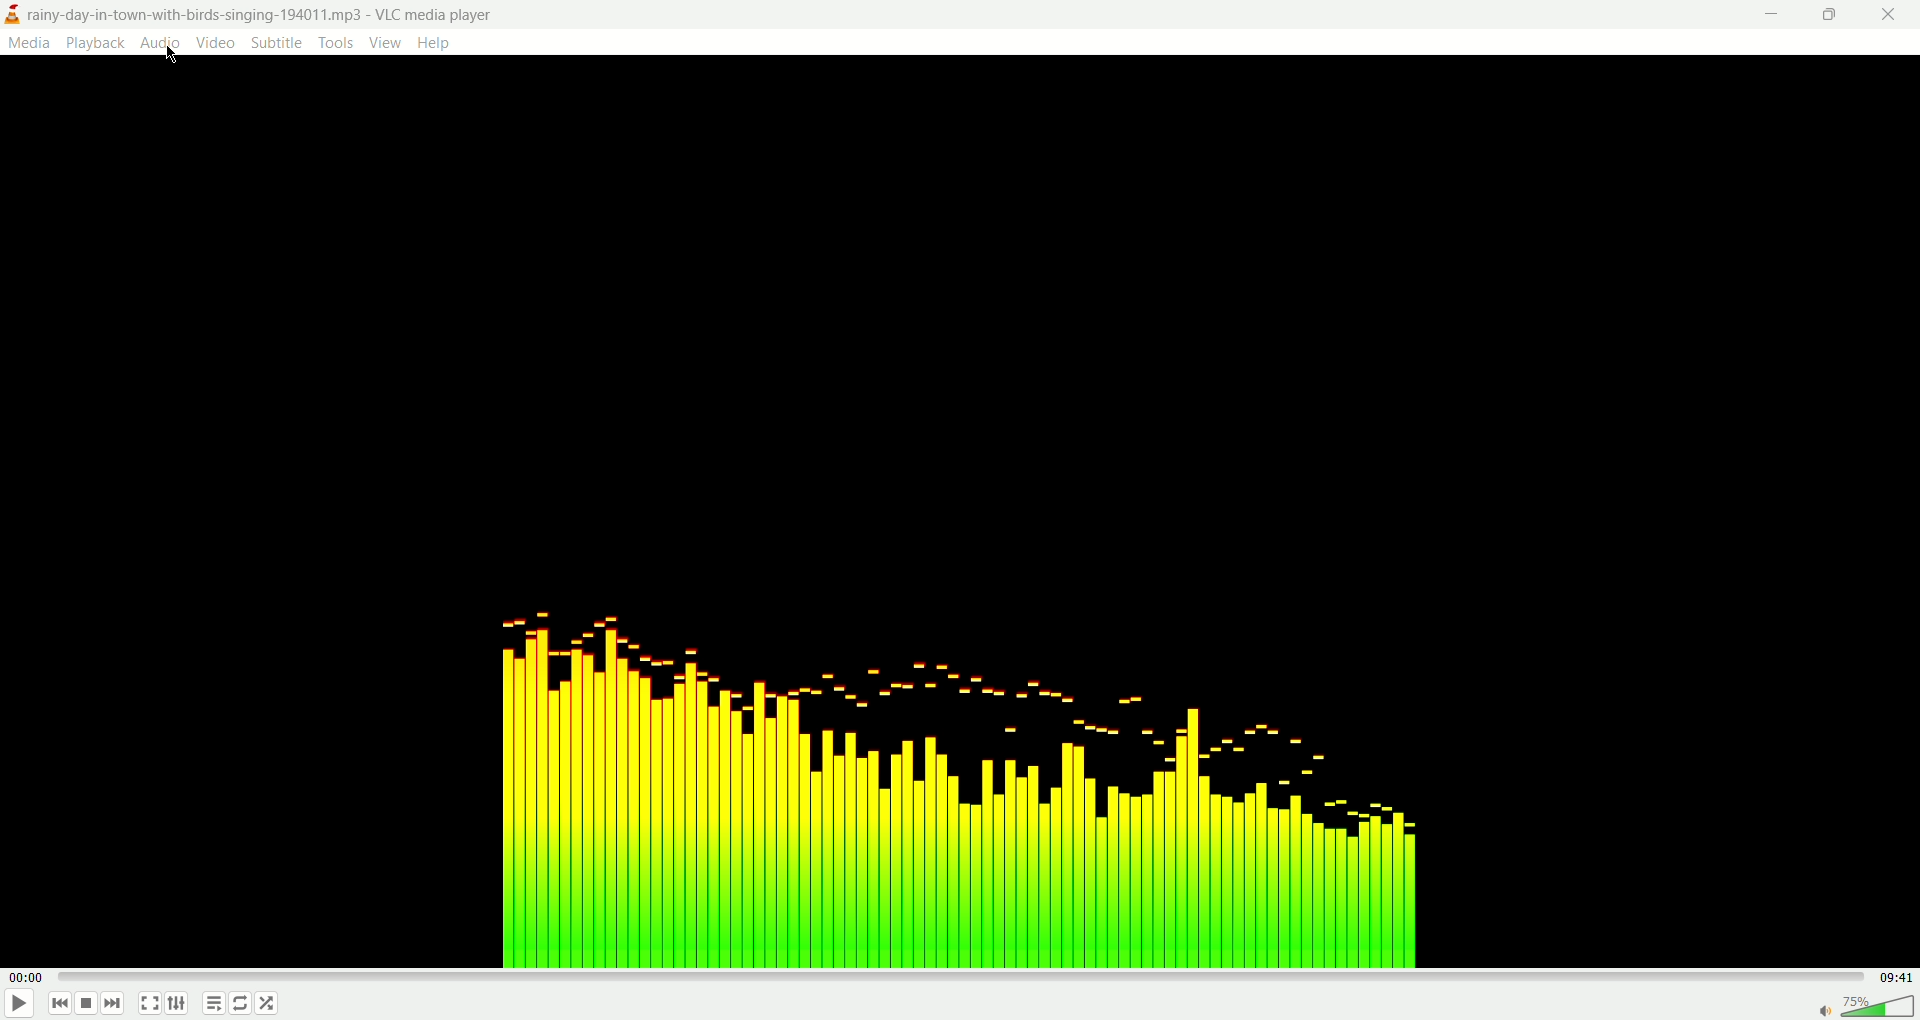 The height and width of the screenshot is (1020, 1920). What do you see at coordinates (1771, 17) in the screenshot?
I see `minimize` at bounding box center [1771, 17].